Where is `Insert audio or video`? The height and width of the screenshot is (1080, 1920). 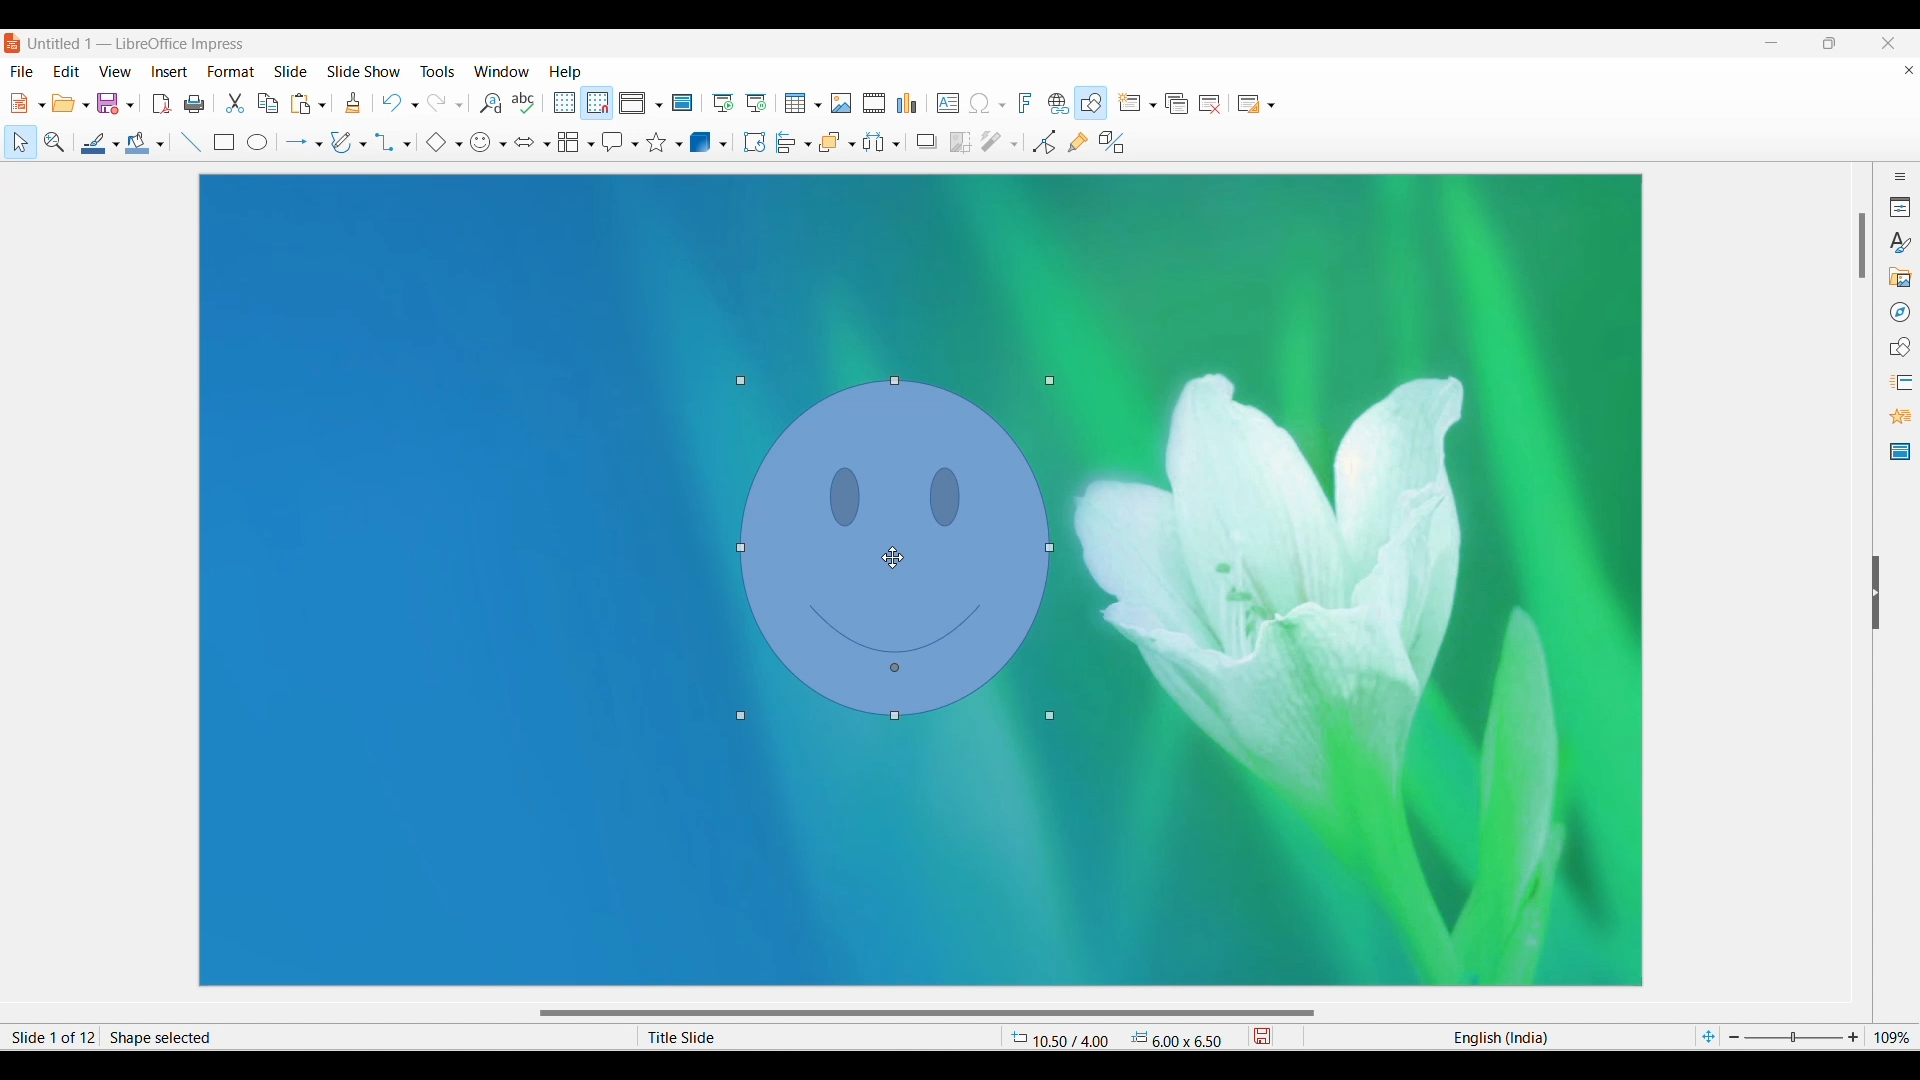
Insert audio or video is located at coordinates (875, 103).